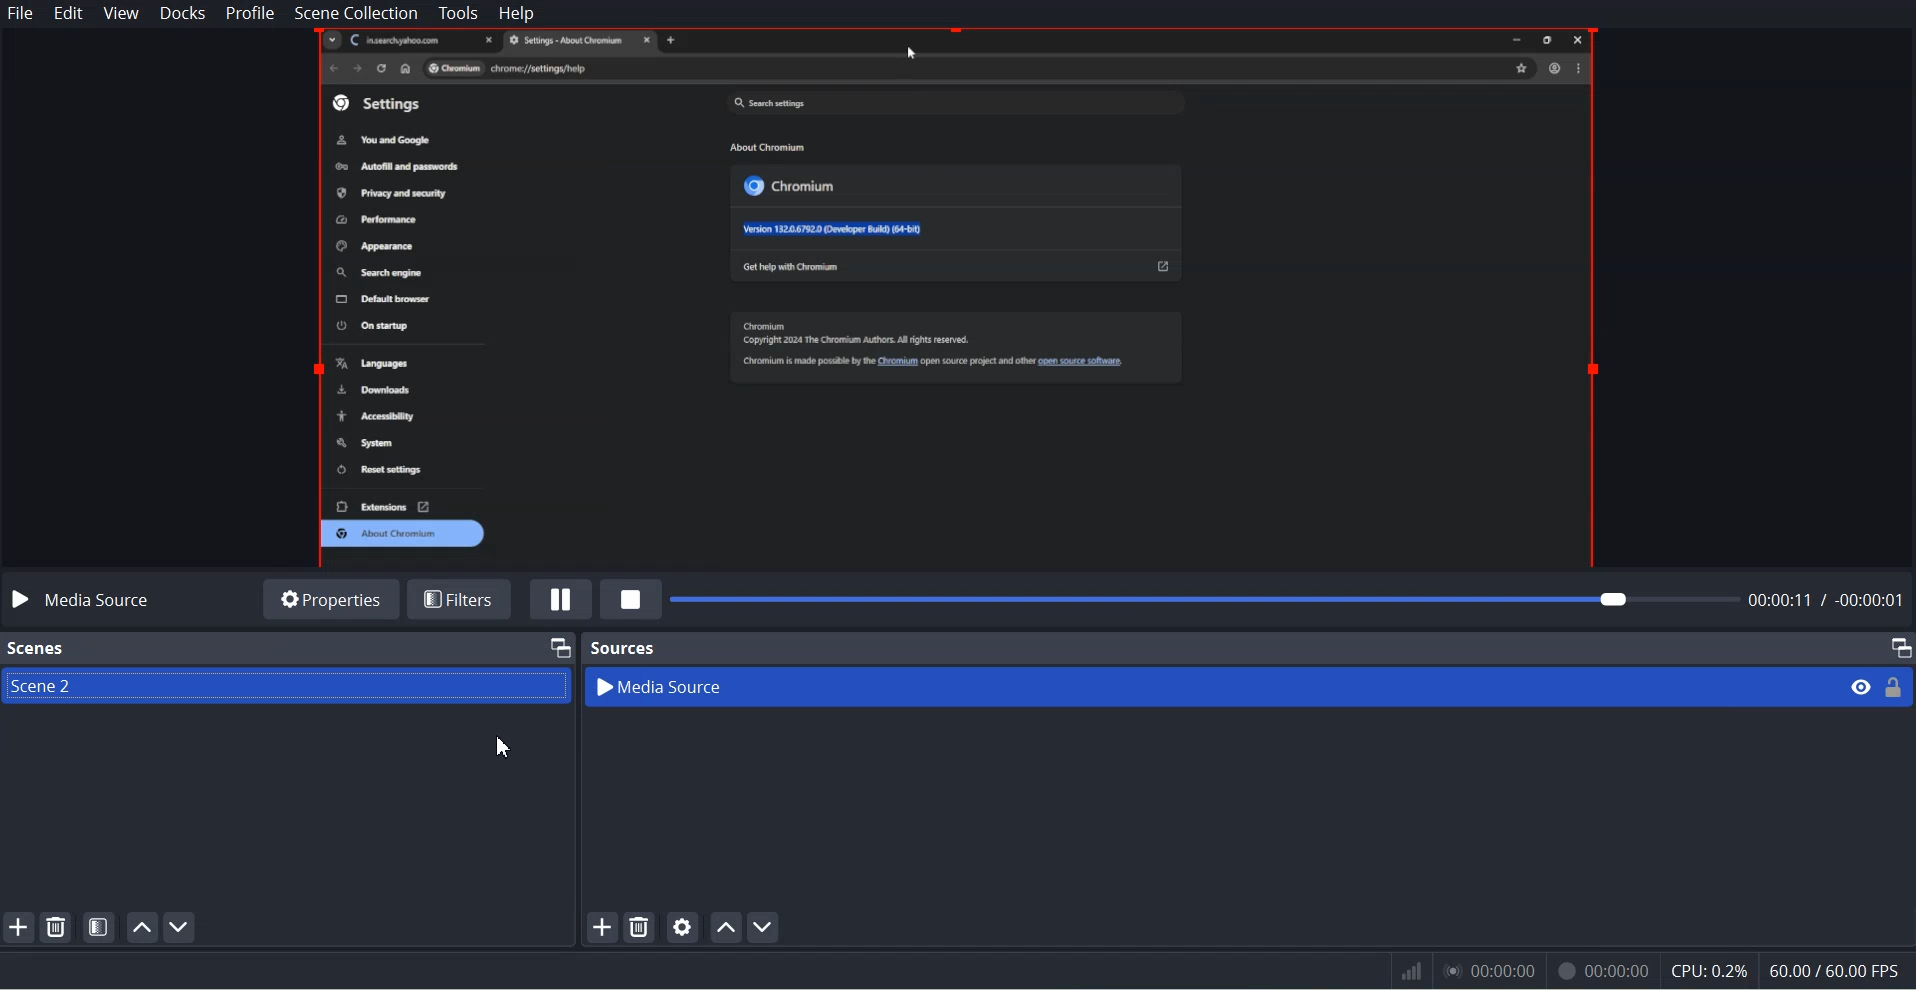 This screenshot has height=990, width=1916. What do you see at coordinates (683, 926) in the screenshot?
I see `Open source Properties` at bounding box center [683, 926].